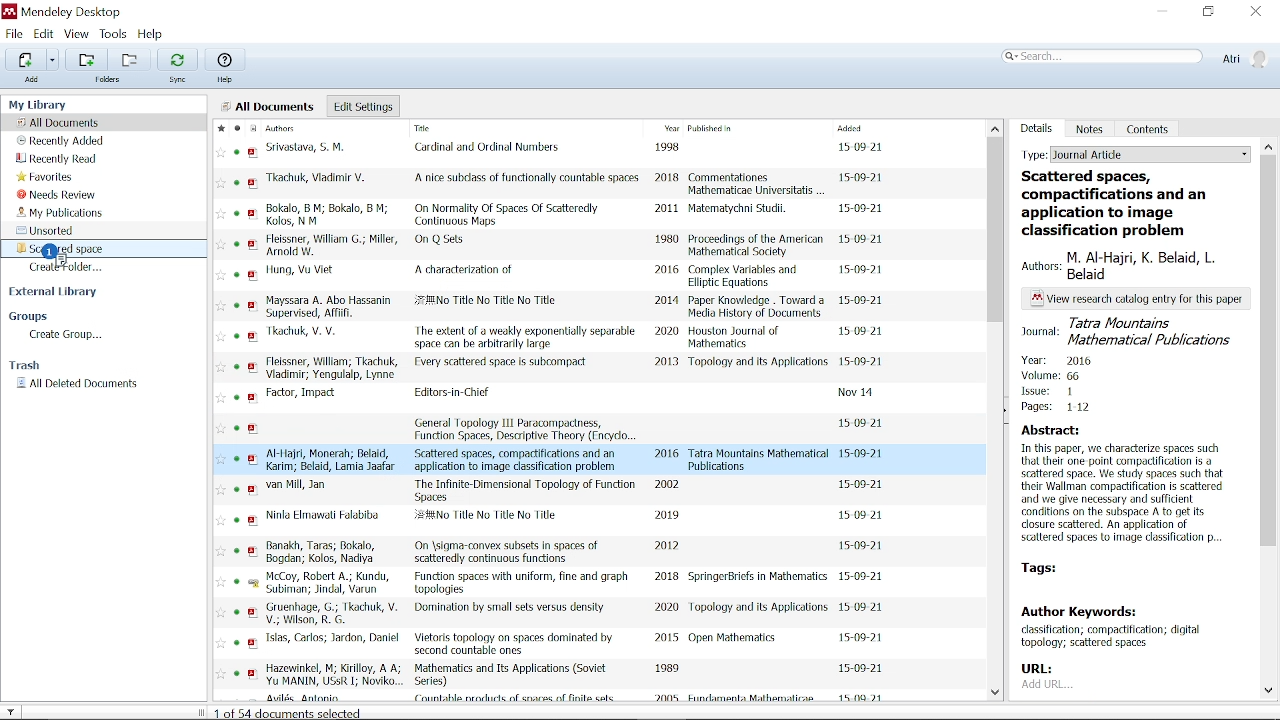  Describe the element at coordinates (464, 130) in the screenshot. I see `Title` at that location.